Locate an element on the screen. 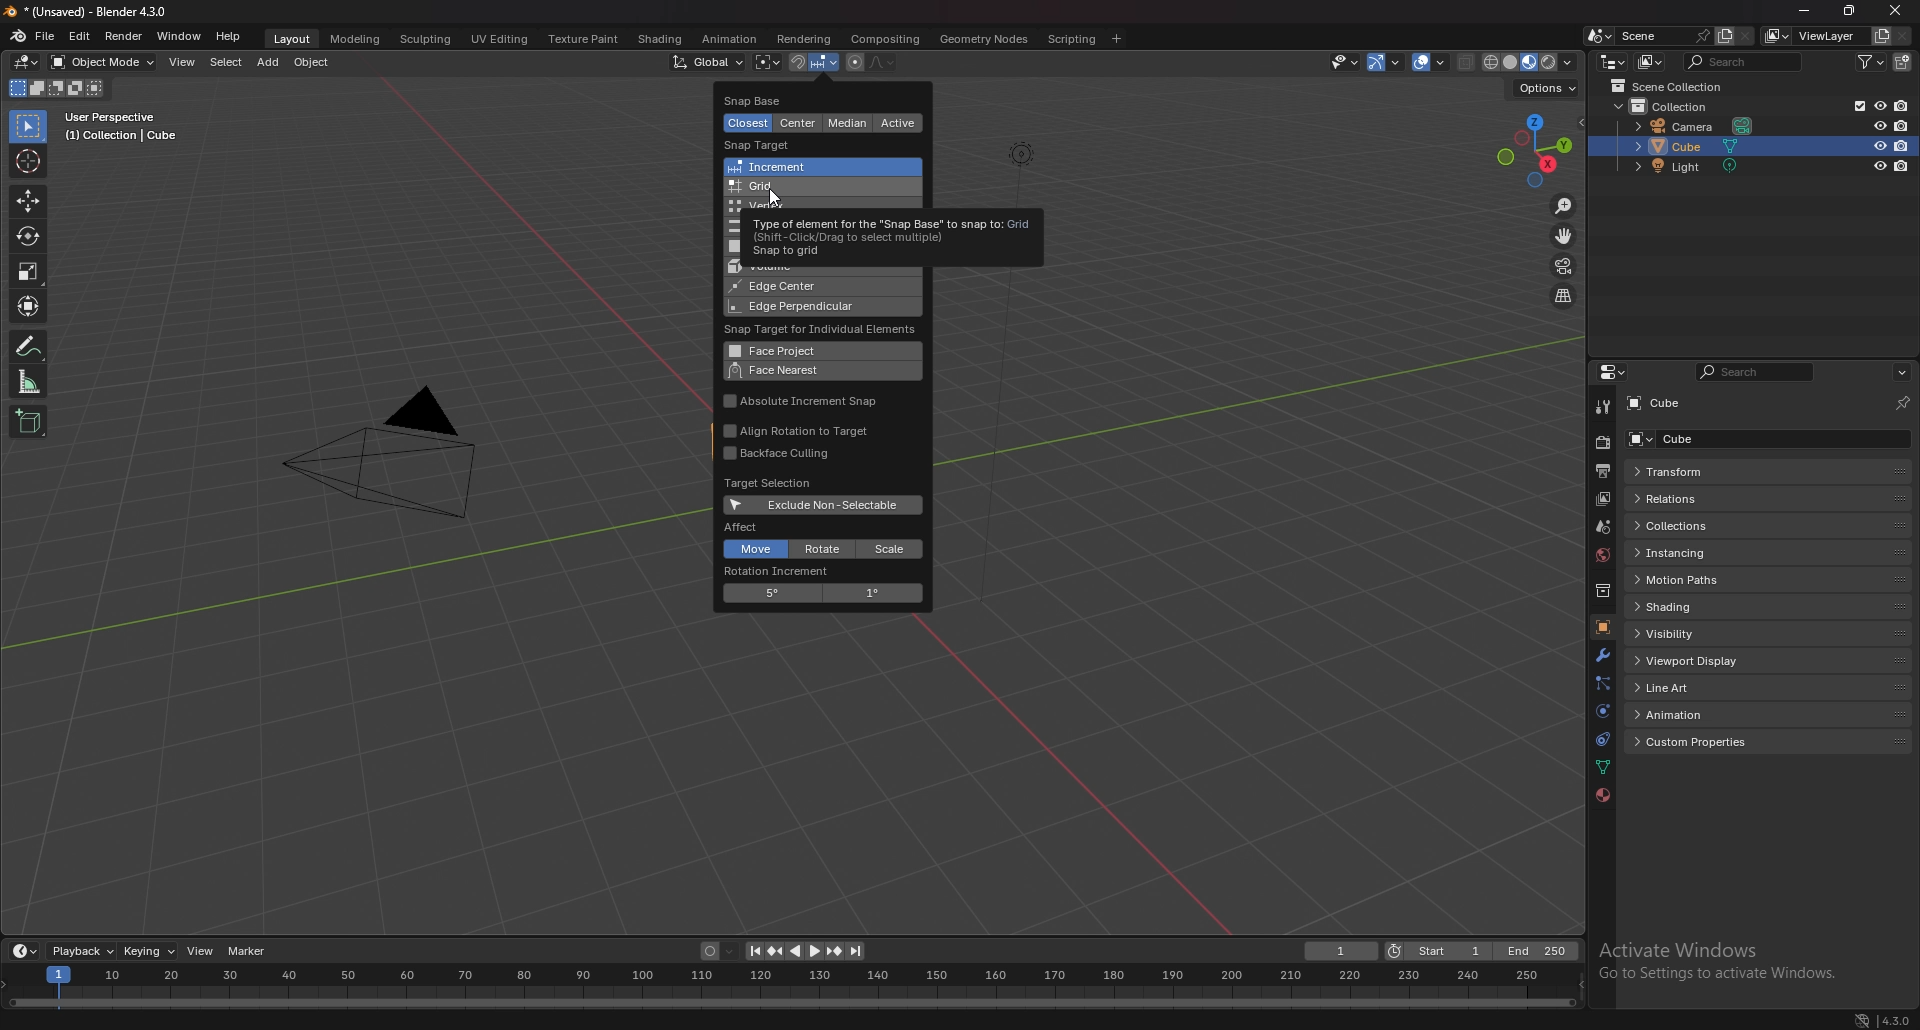 The height and width of the screenshot is (1030, 1920). exclude from view layer is located at coordinates (1855, 106).